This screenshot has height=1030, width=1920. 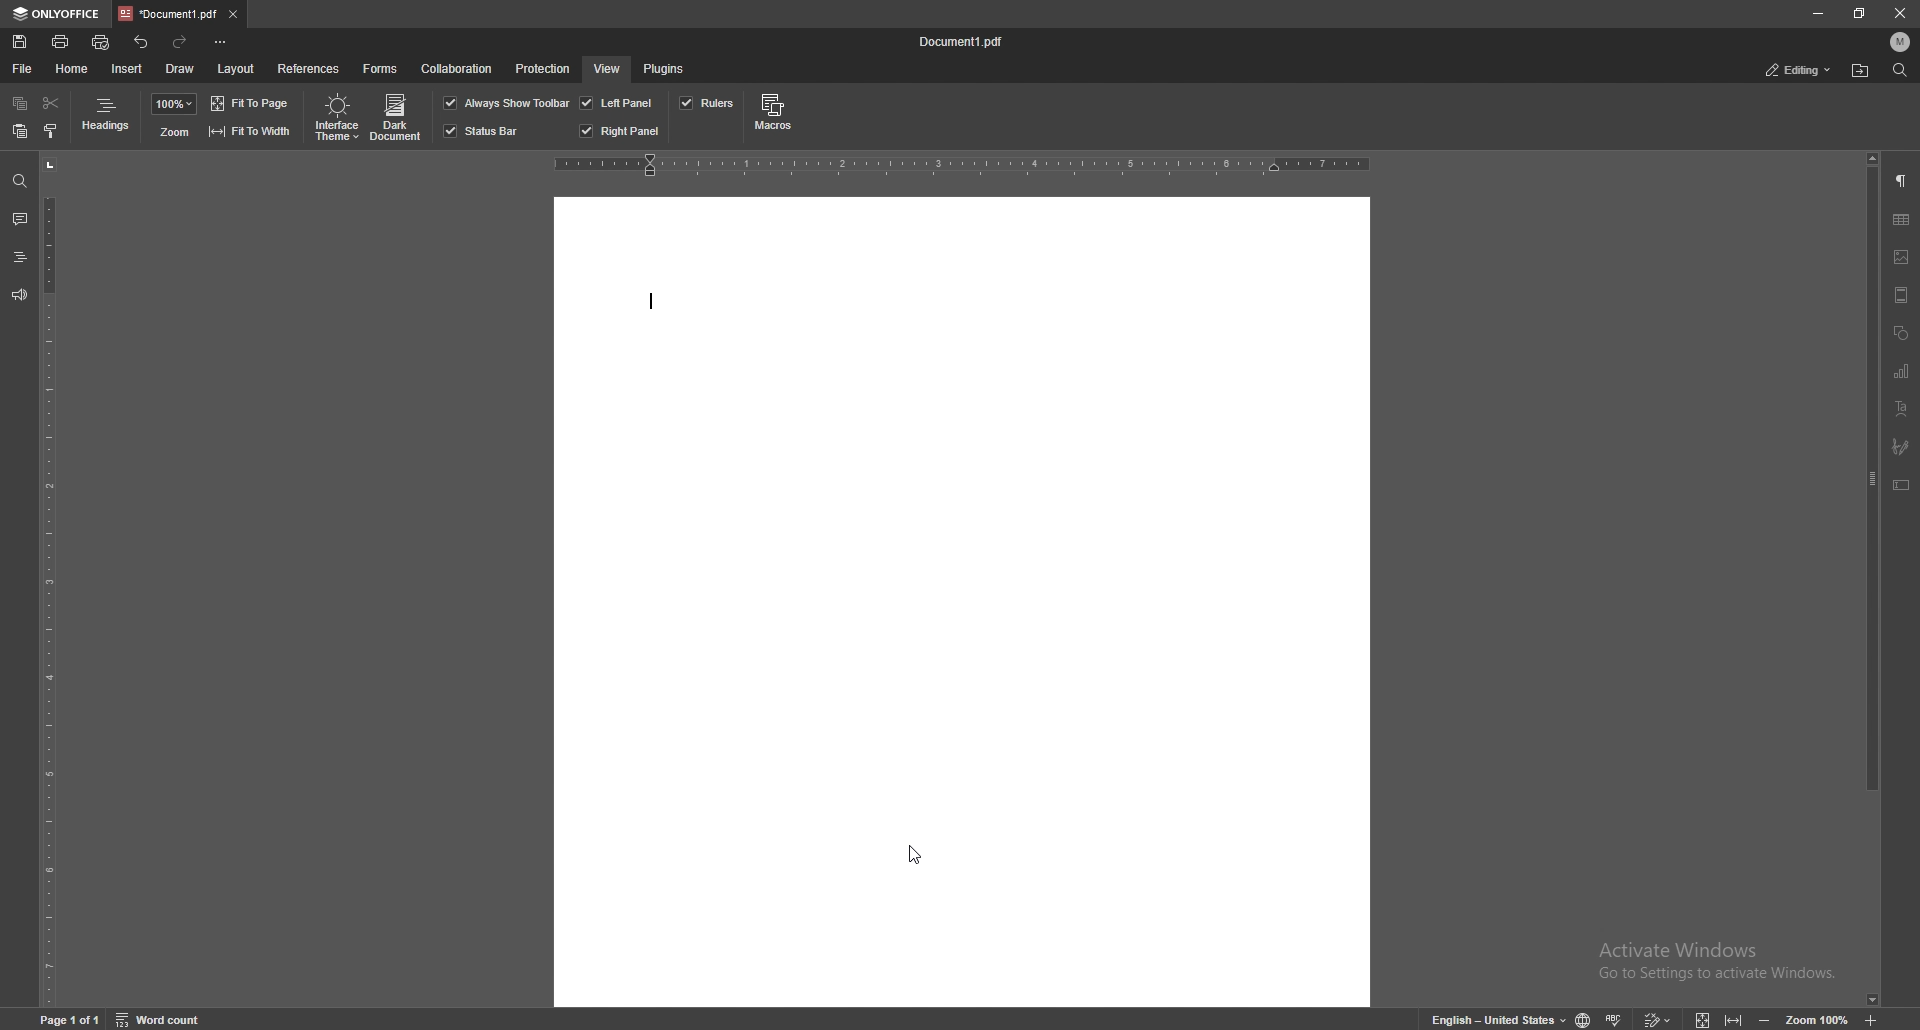 I want to click on vertical scale, so click(x=49, y=579).